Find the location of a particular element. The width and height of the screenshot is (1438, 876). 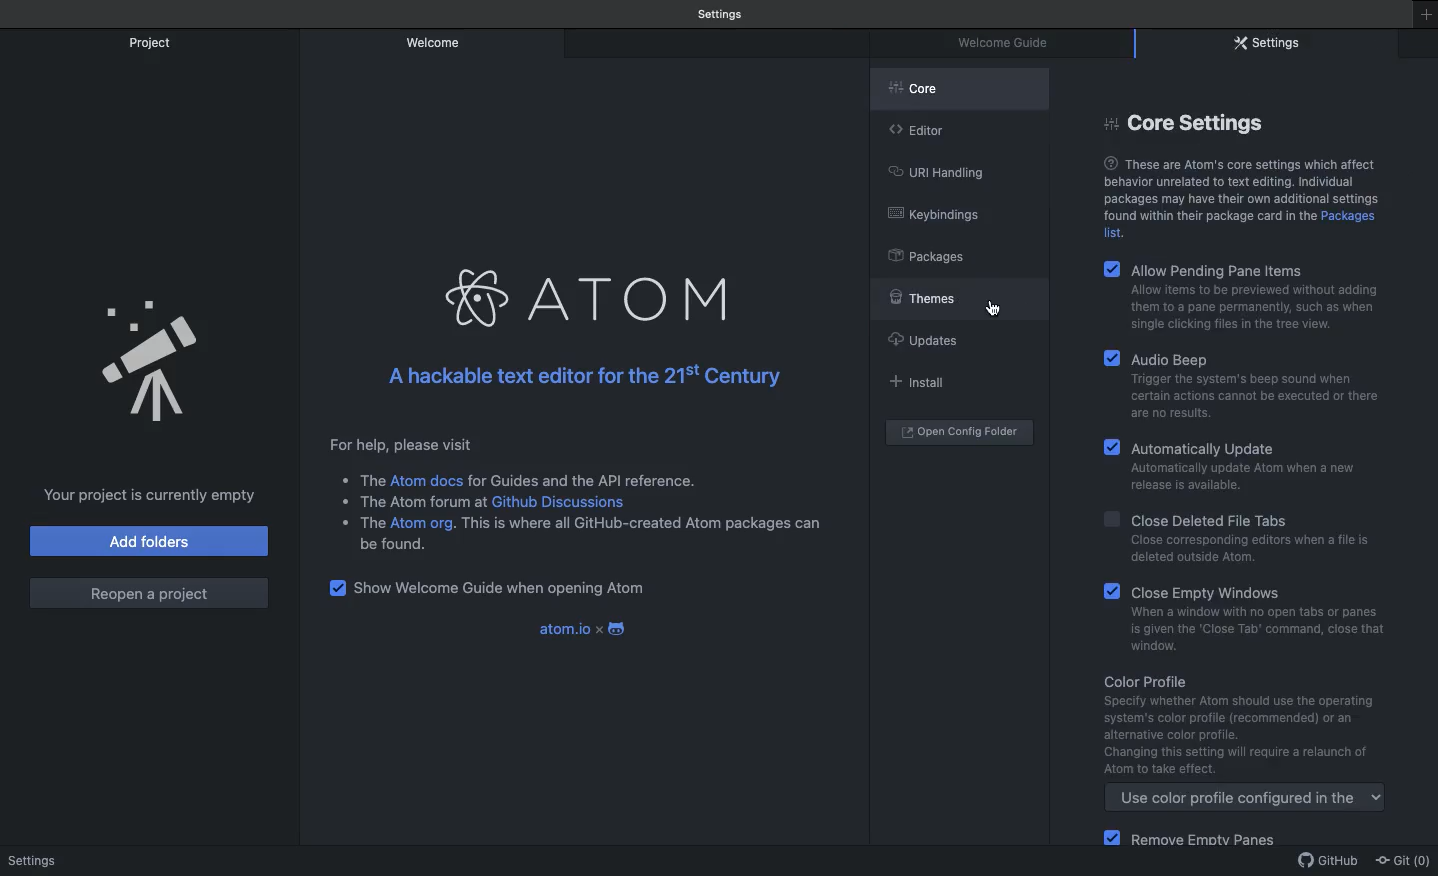

For help, please visit is located at coordinates (401, 443).